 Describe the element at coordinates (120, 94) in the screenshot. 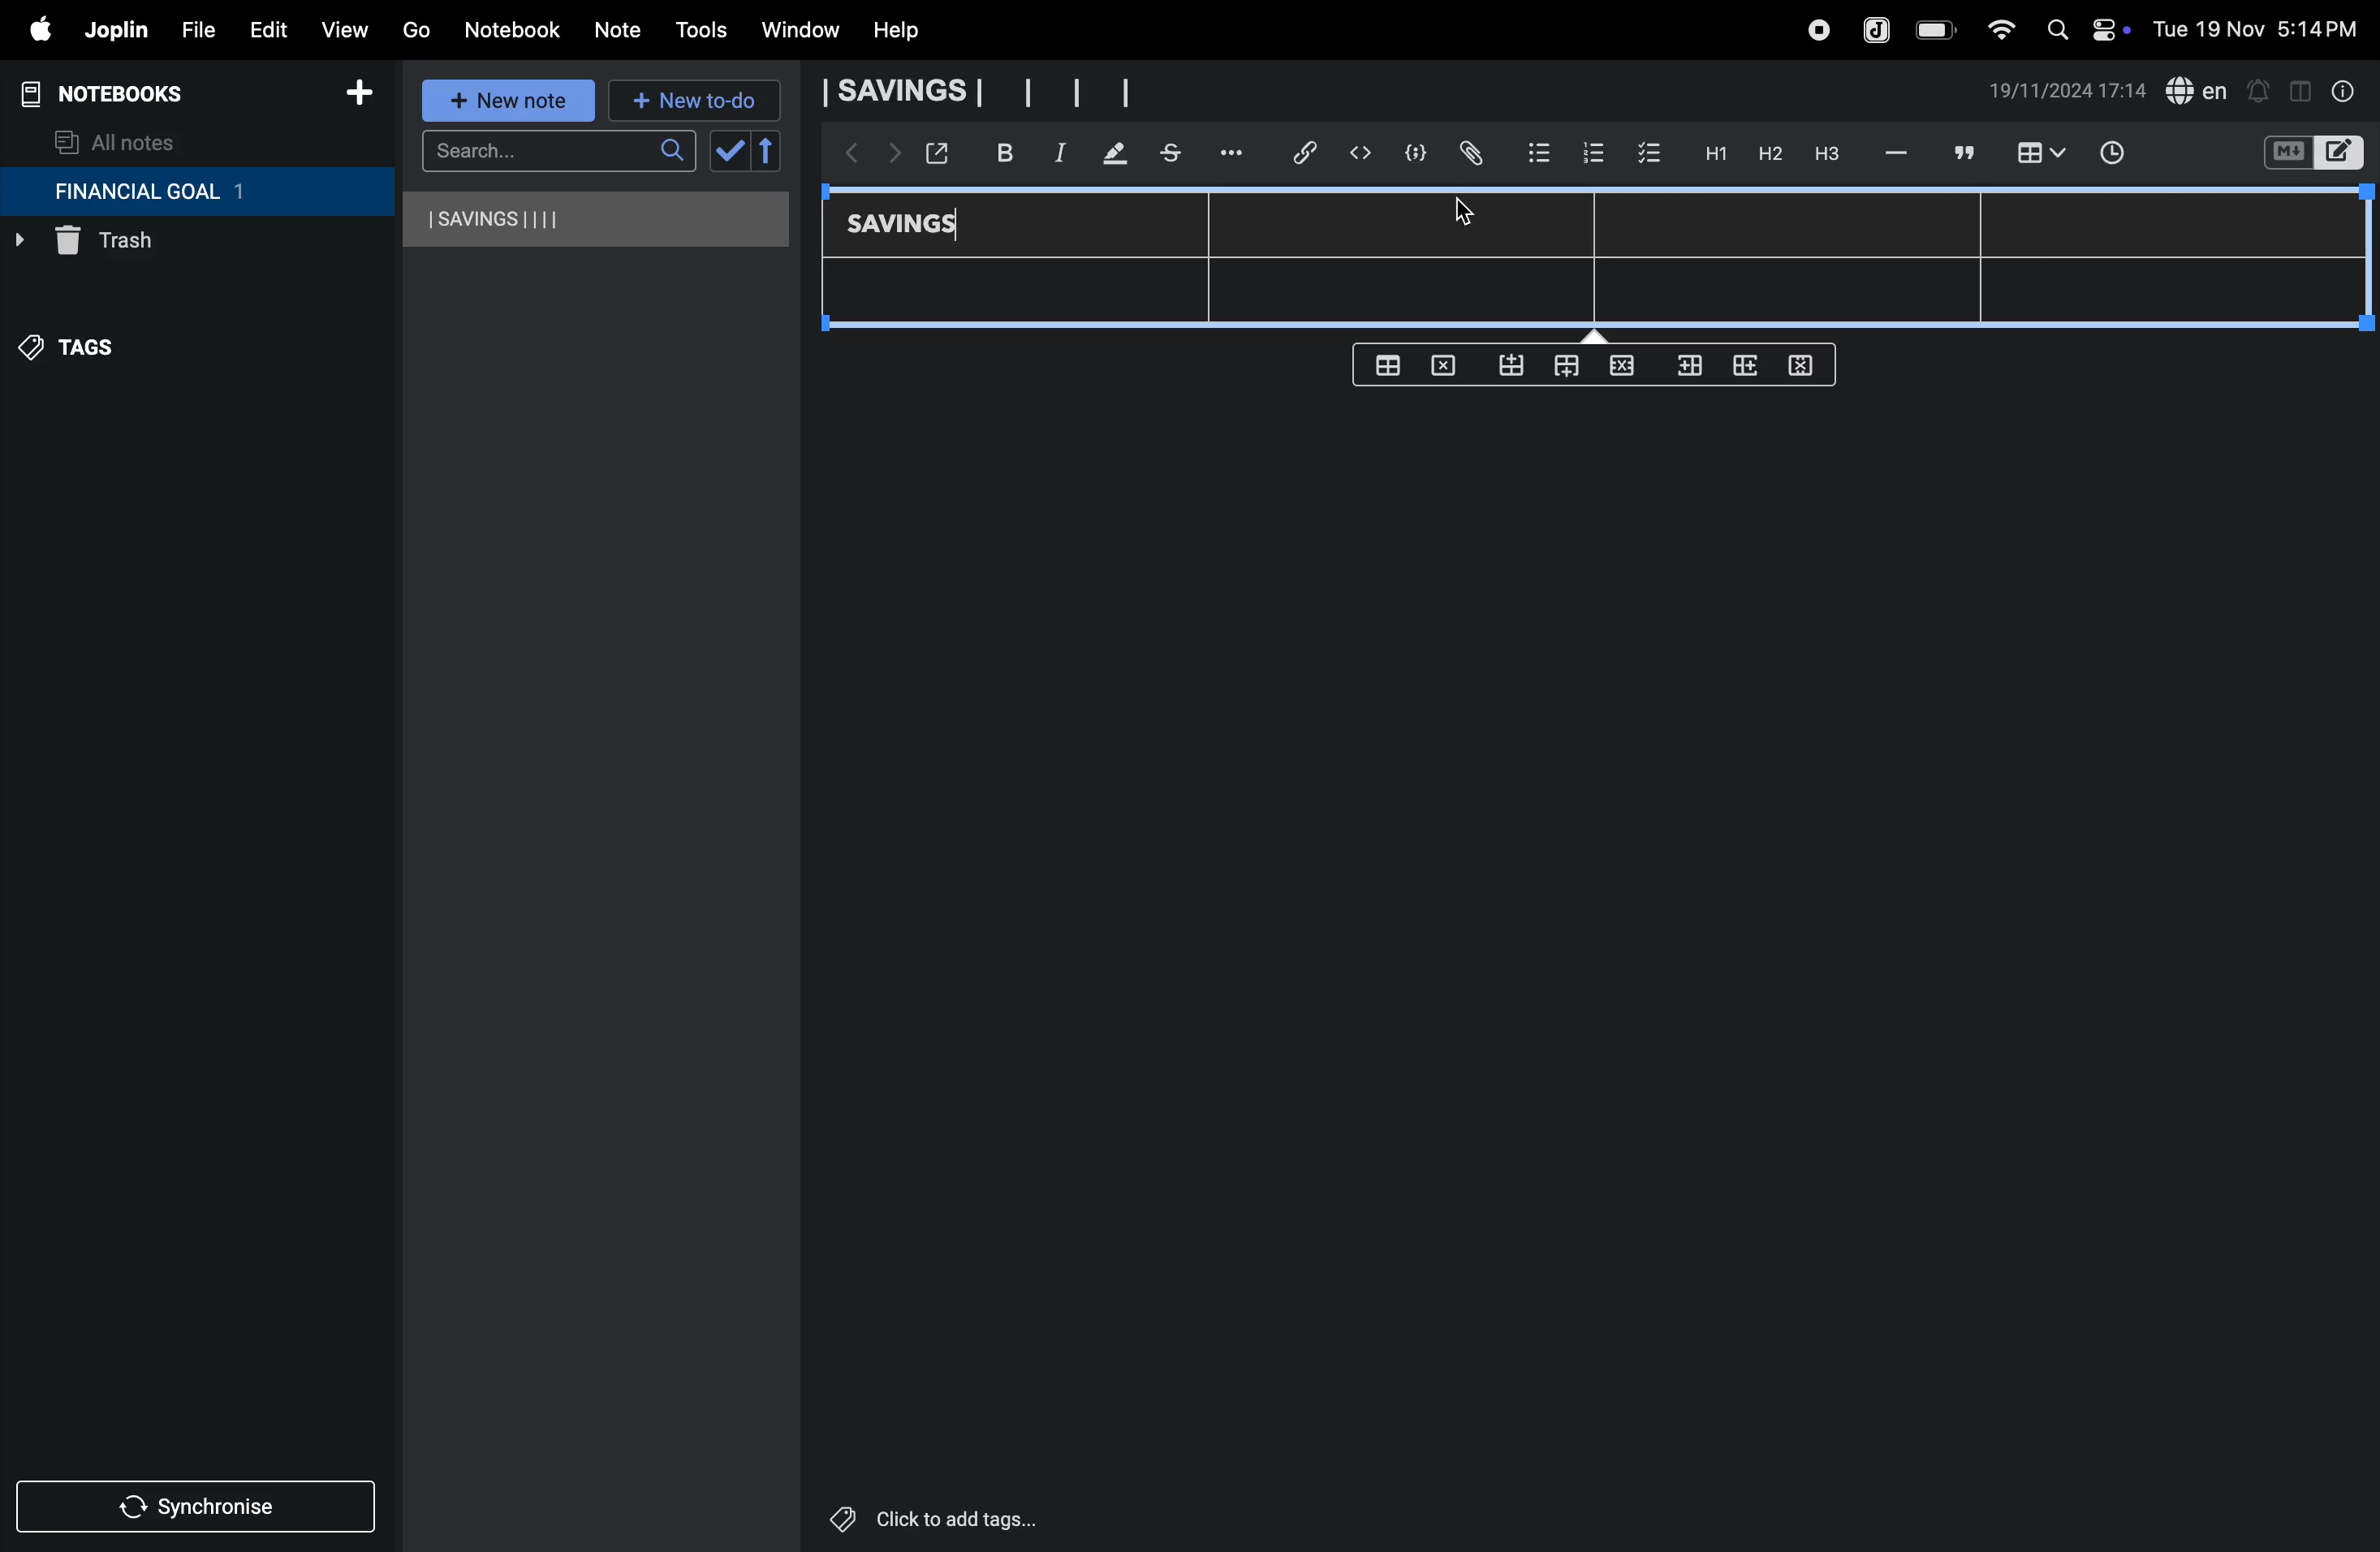

I see `notebooks` at that location.